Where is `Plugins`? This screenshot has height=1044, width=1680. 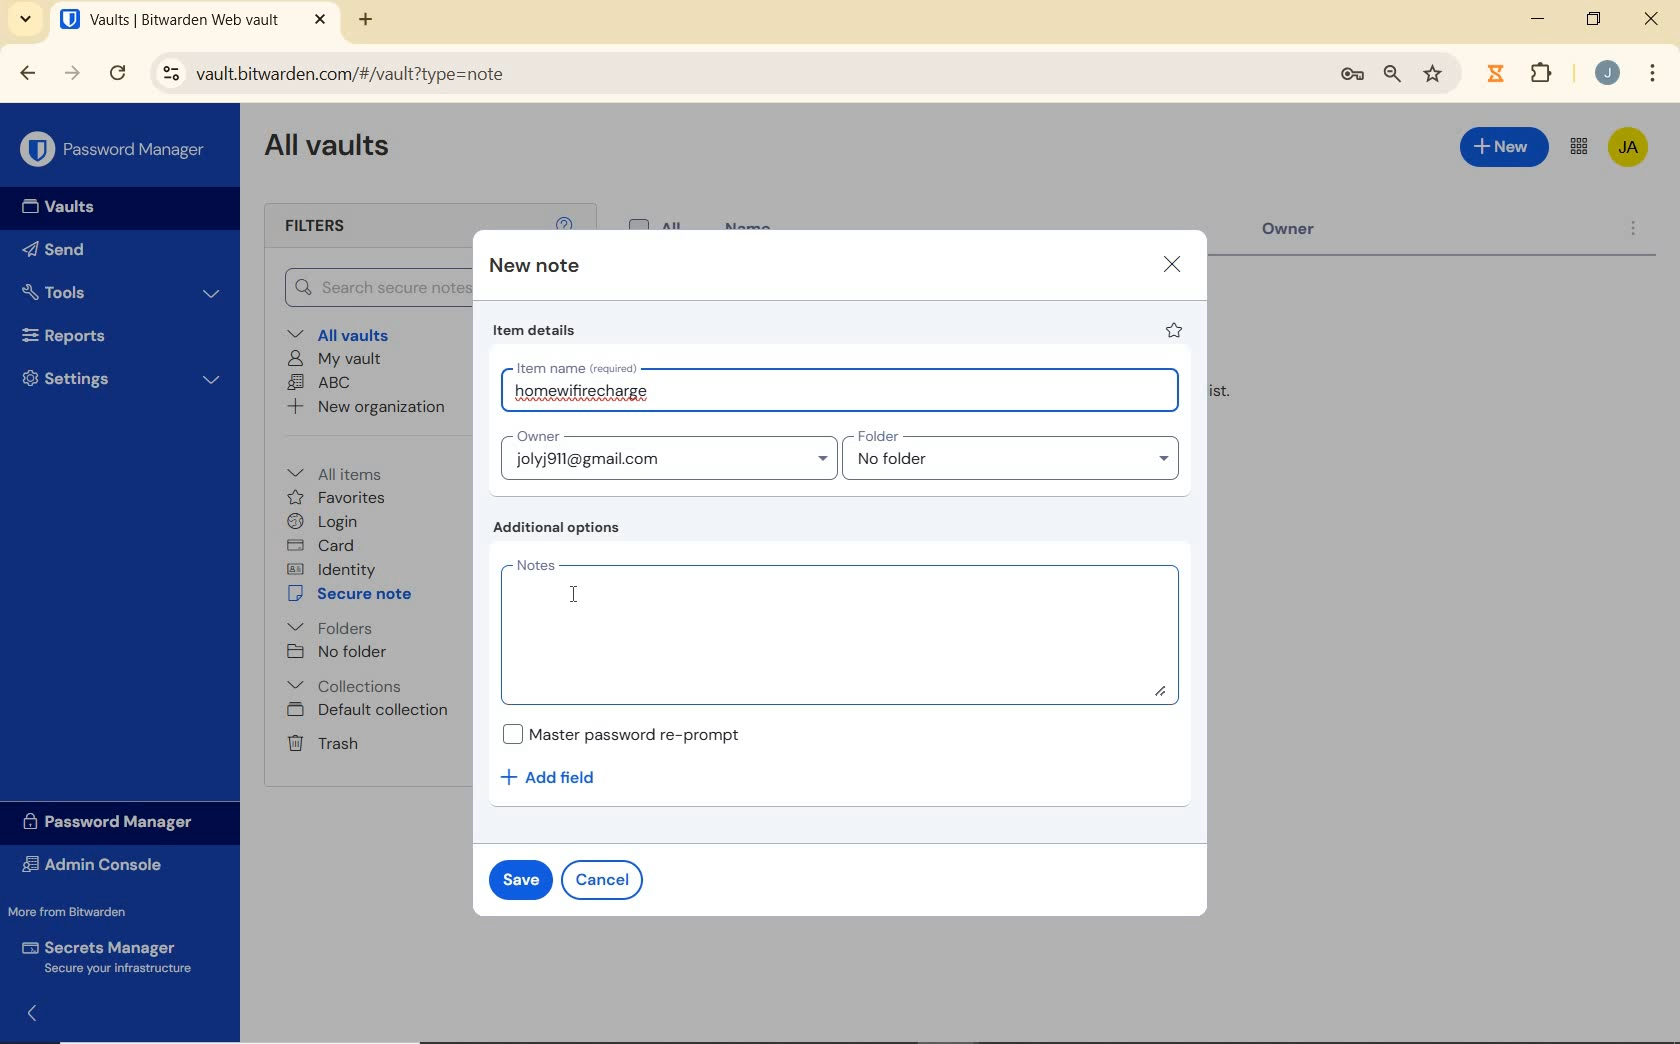
Plugins is located at coordinates (1545, 71).